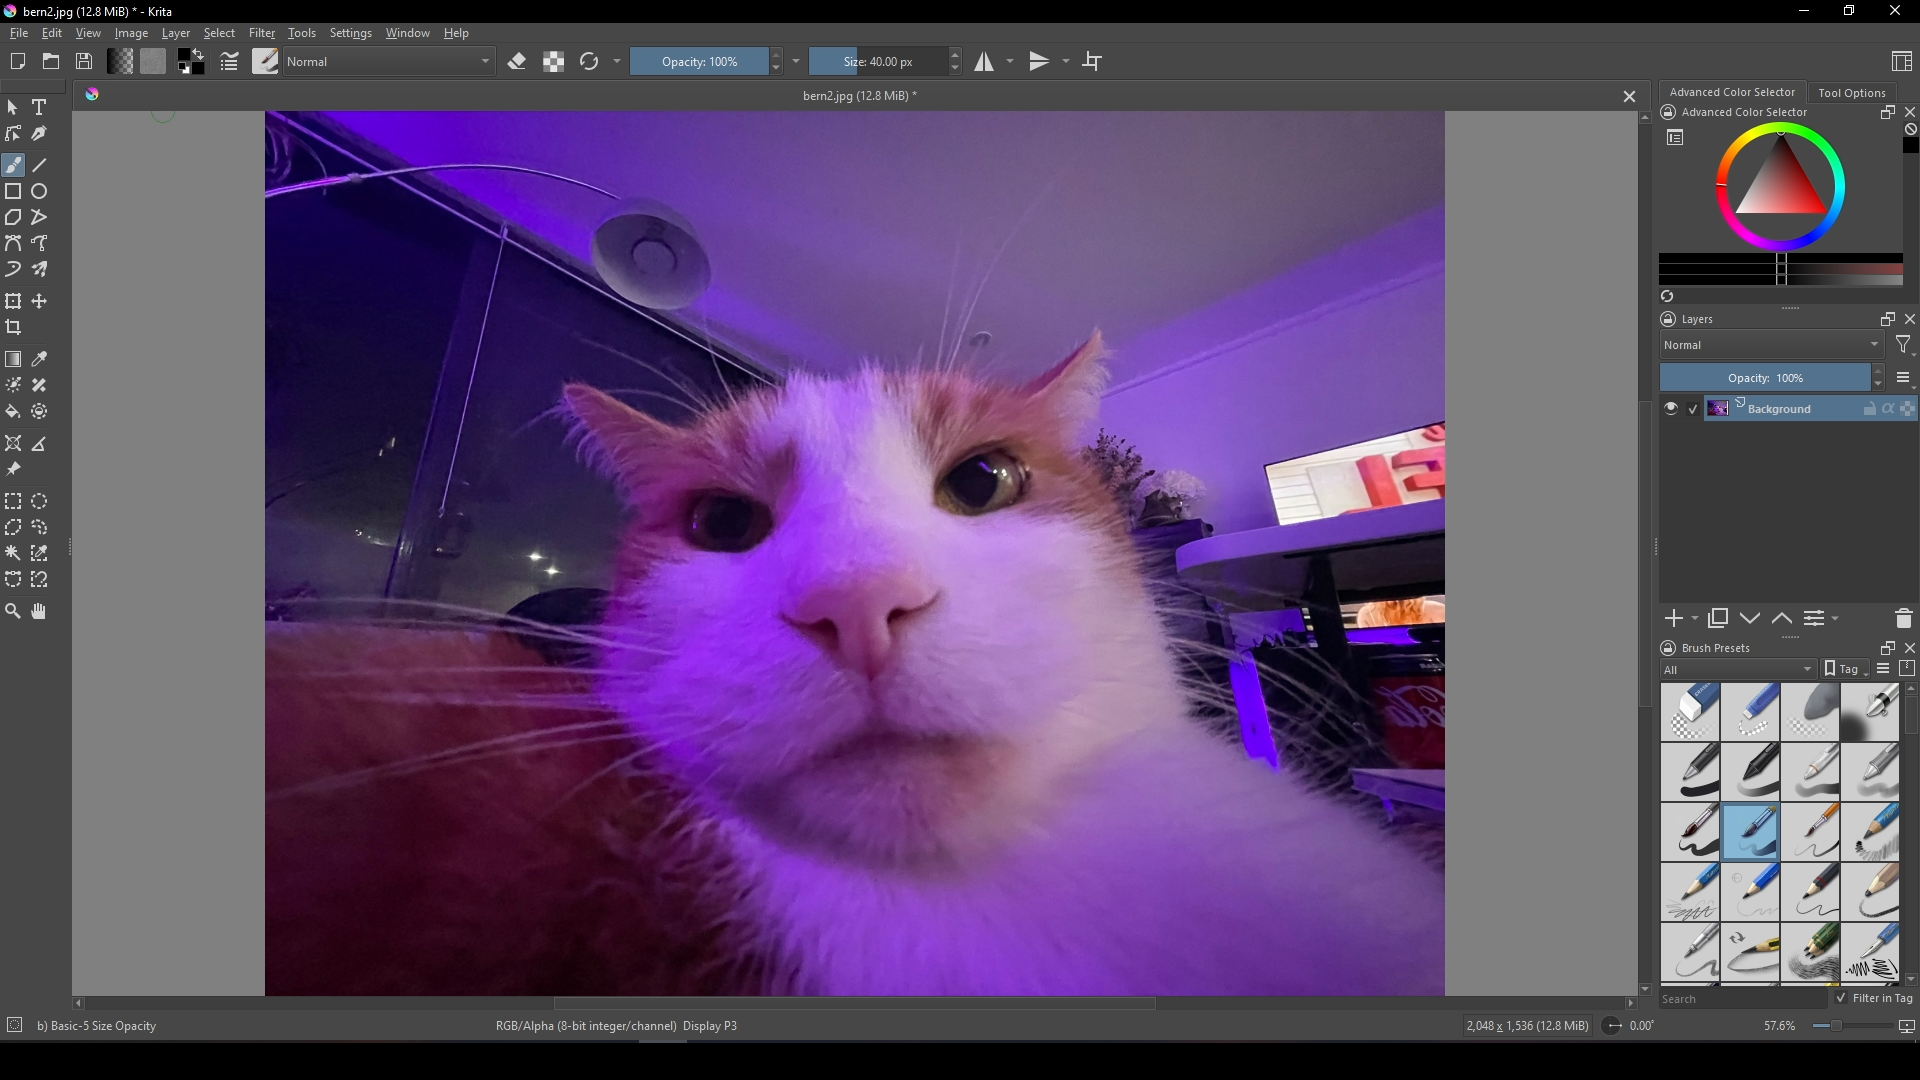 Image resolution: width=1920 pixels, height=1080 pixels. What do you see at coordinates (13, 579) in the screenshot?
I see `Bezier curve selection tool` at bounding box center [13, 579].